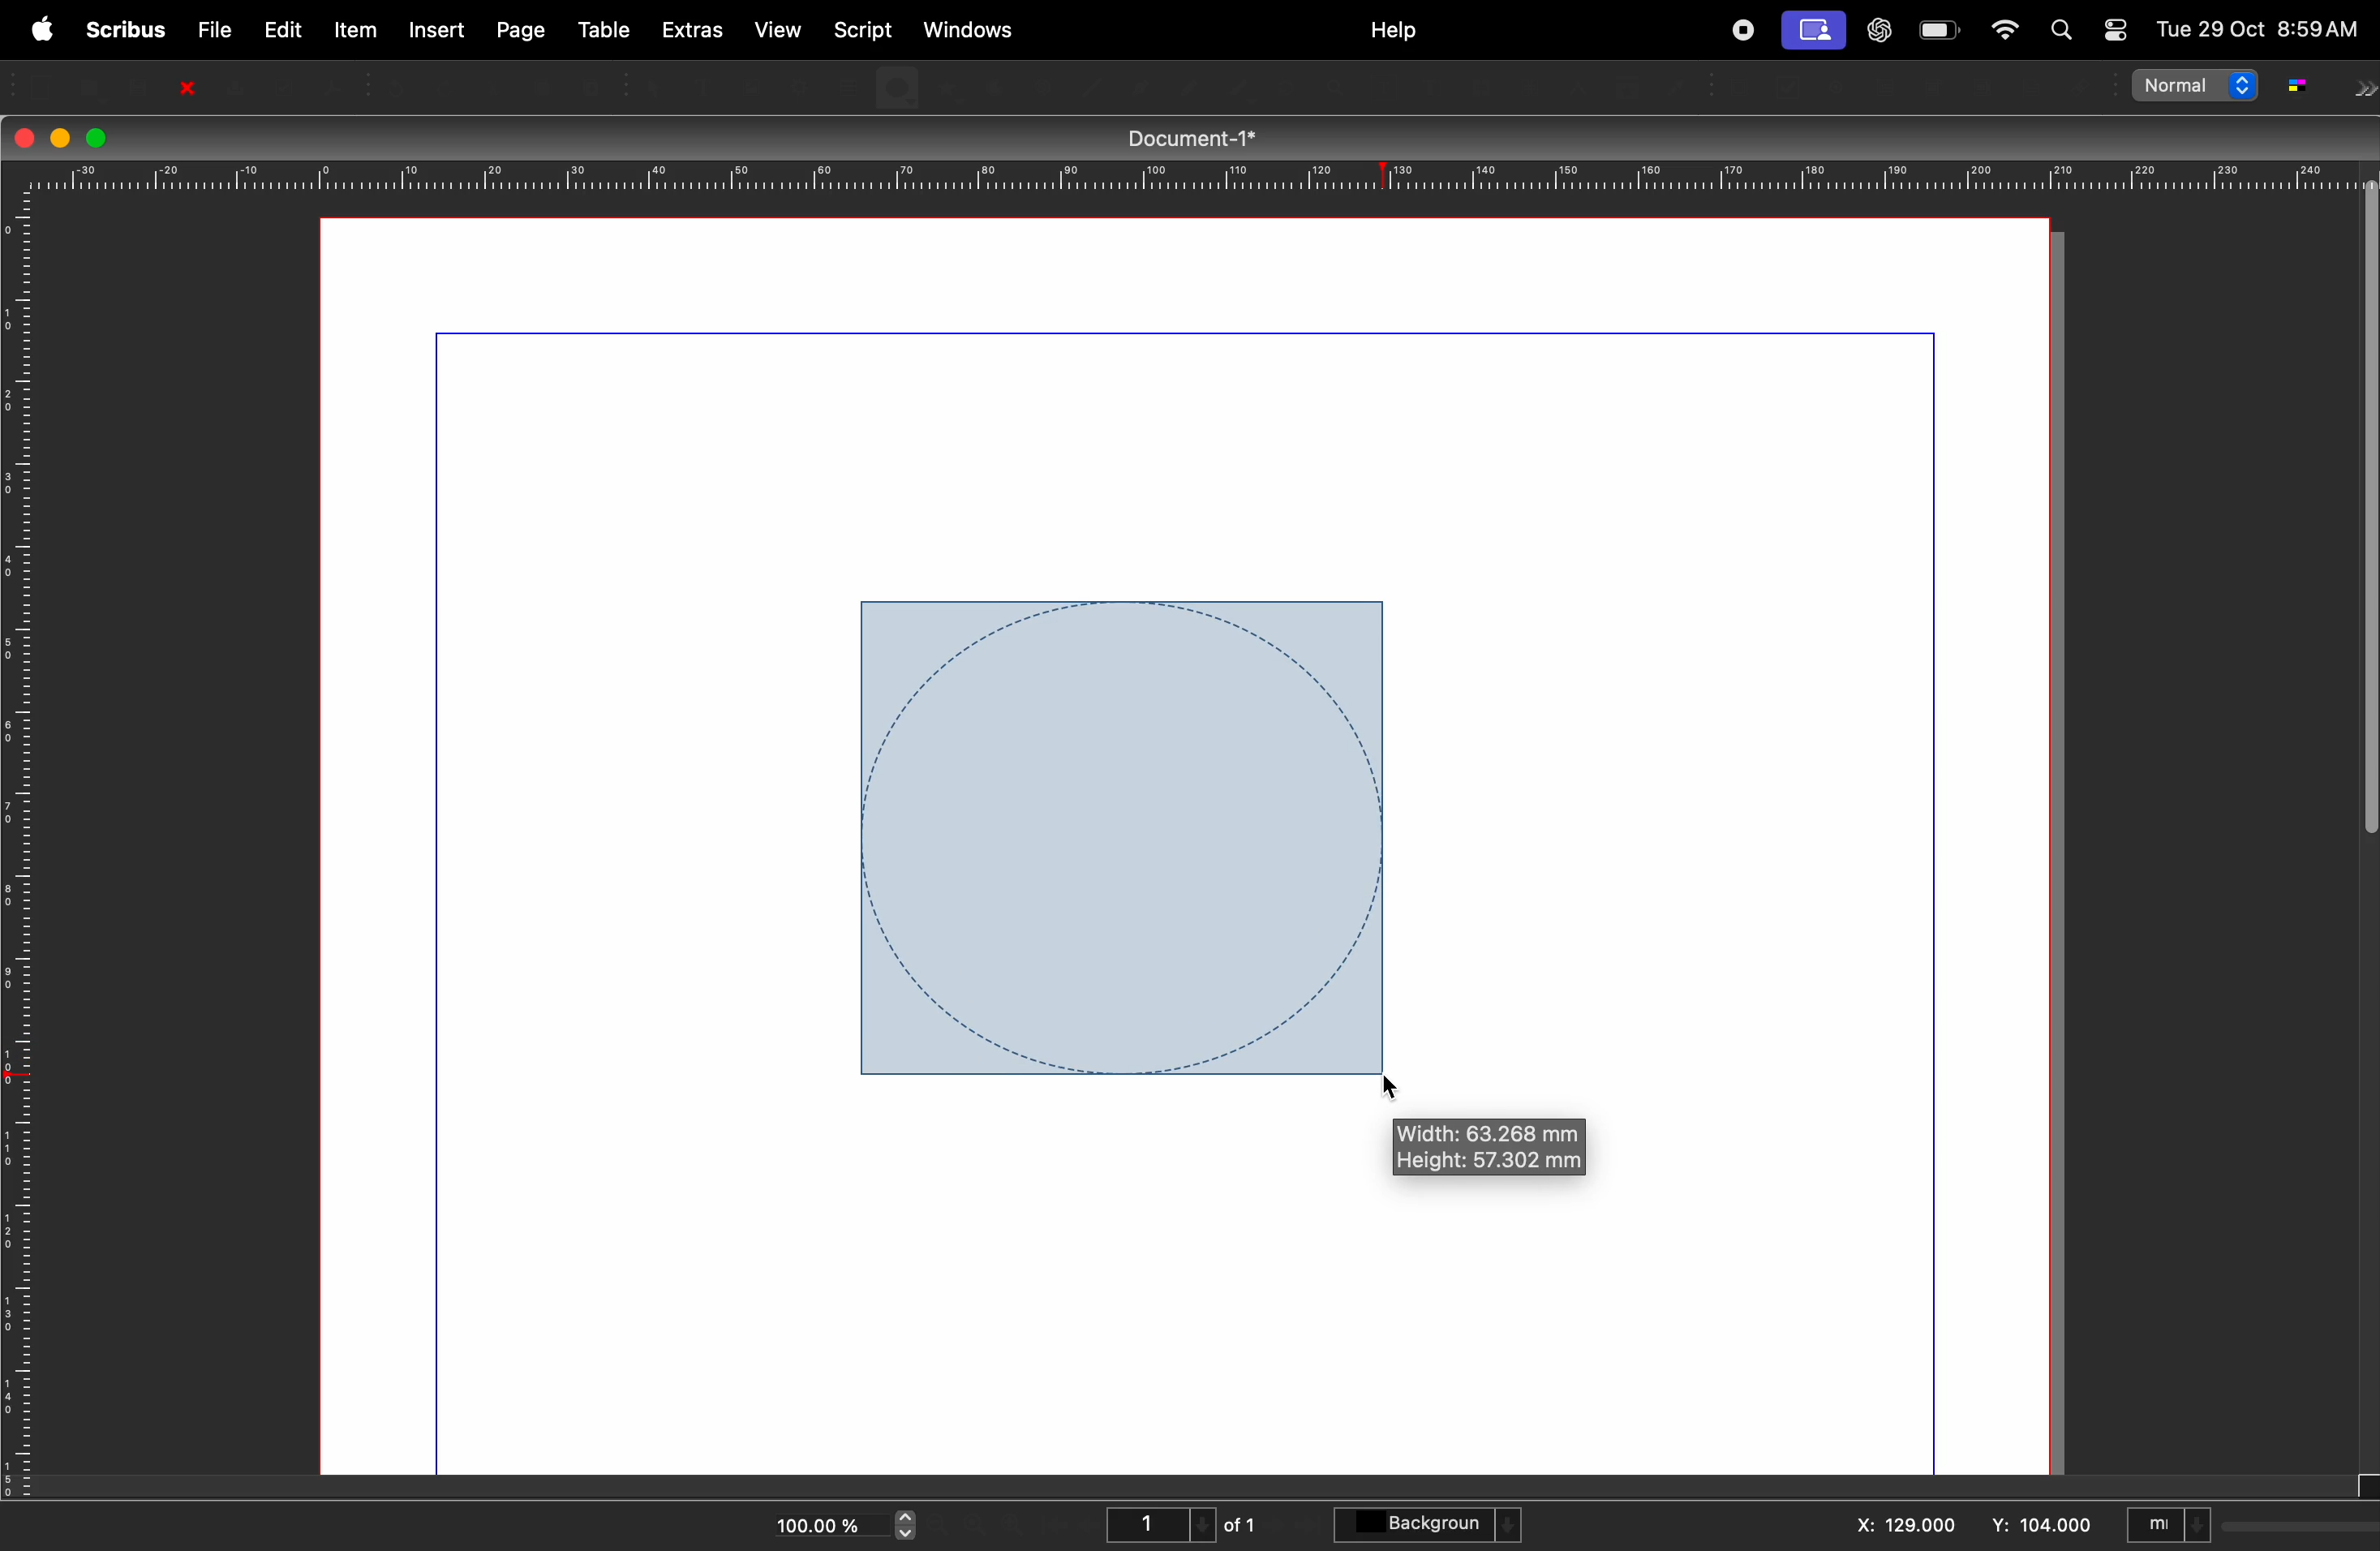 This screenshot has height=1551, width=2380. I want to click on g, so click(2296, 86).